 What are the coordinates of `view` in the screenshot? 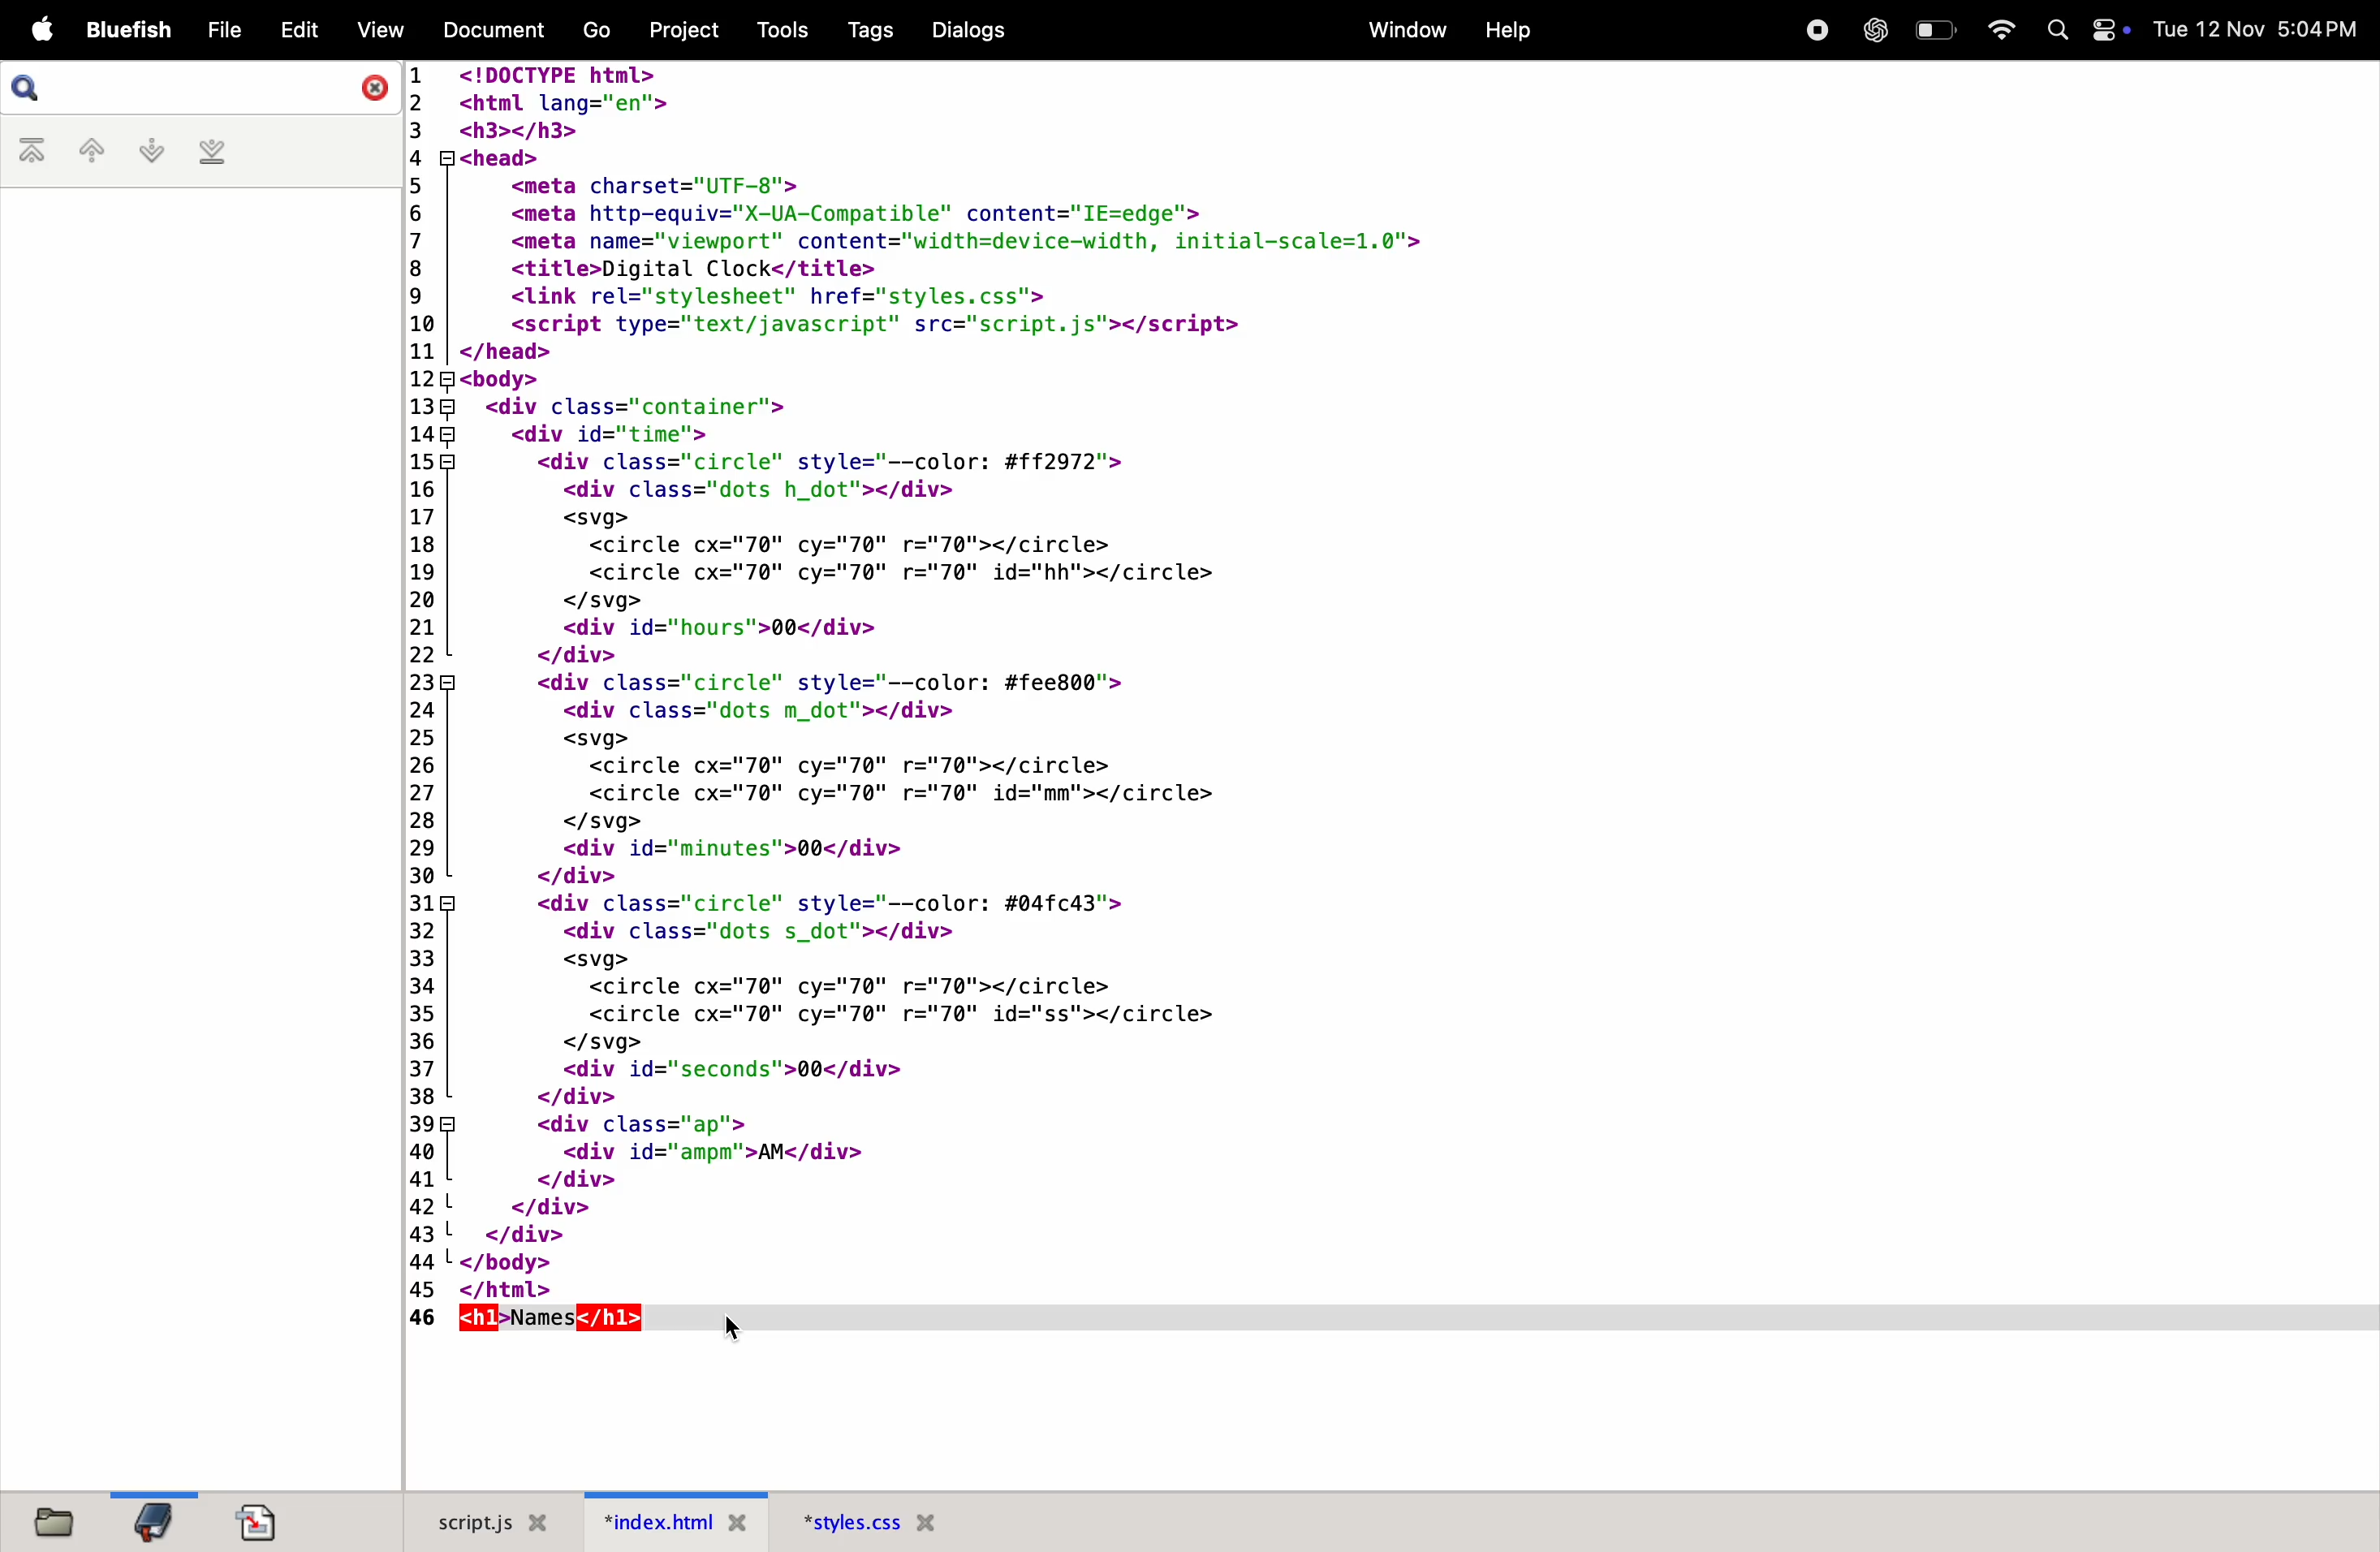 It's located at (378, 27).